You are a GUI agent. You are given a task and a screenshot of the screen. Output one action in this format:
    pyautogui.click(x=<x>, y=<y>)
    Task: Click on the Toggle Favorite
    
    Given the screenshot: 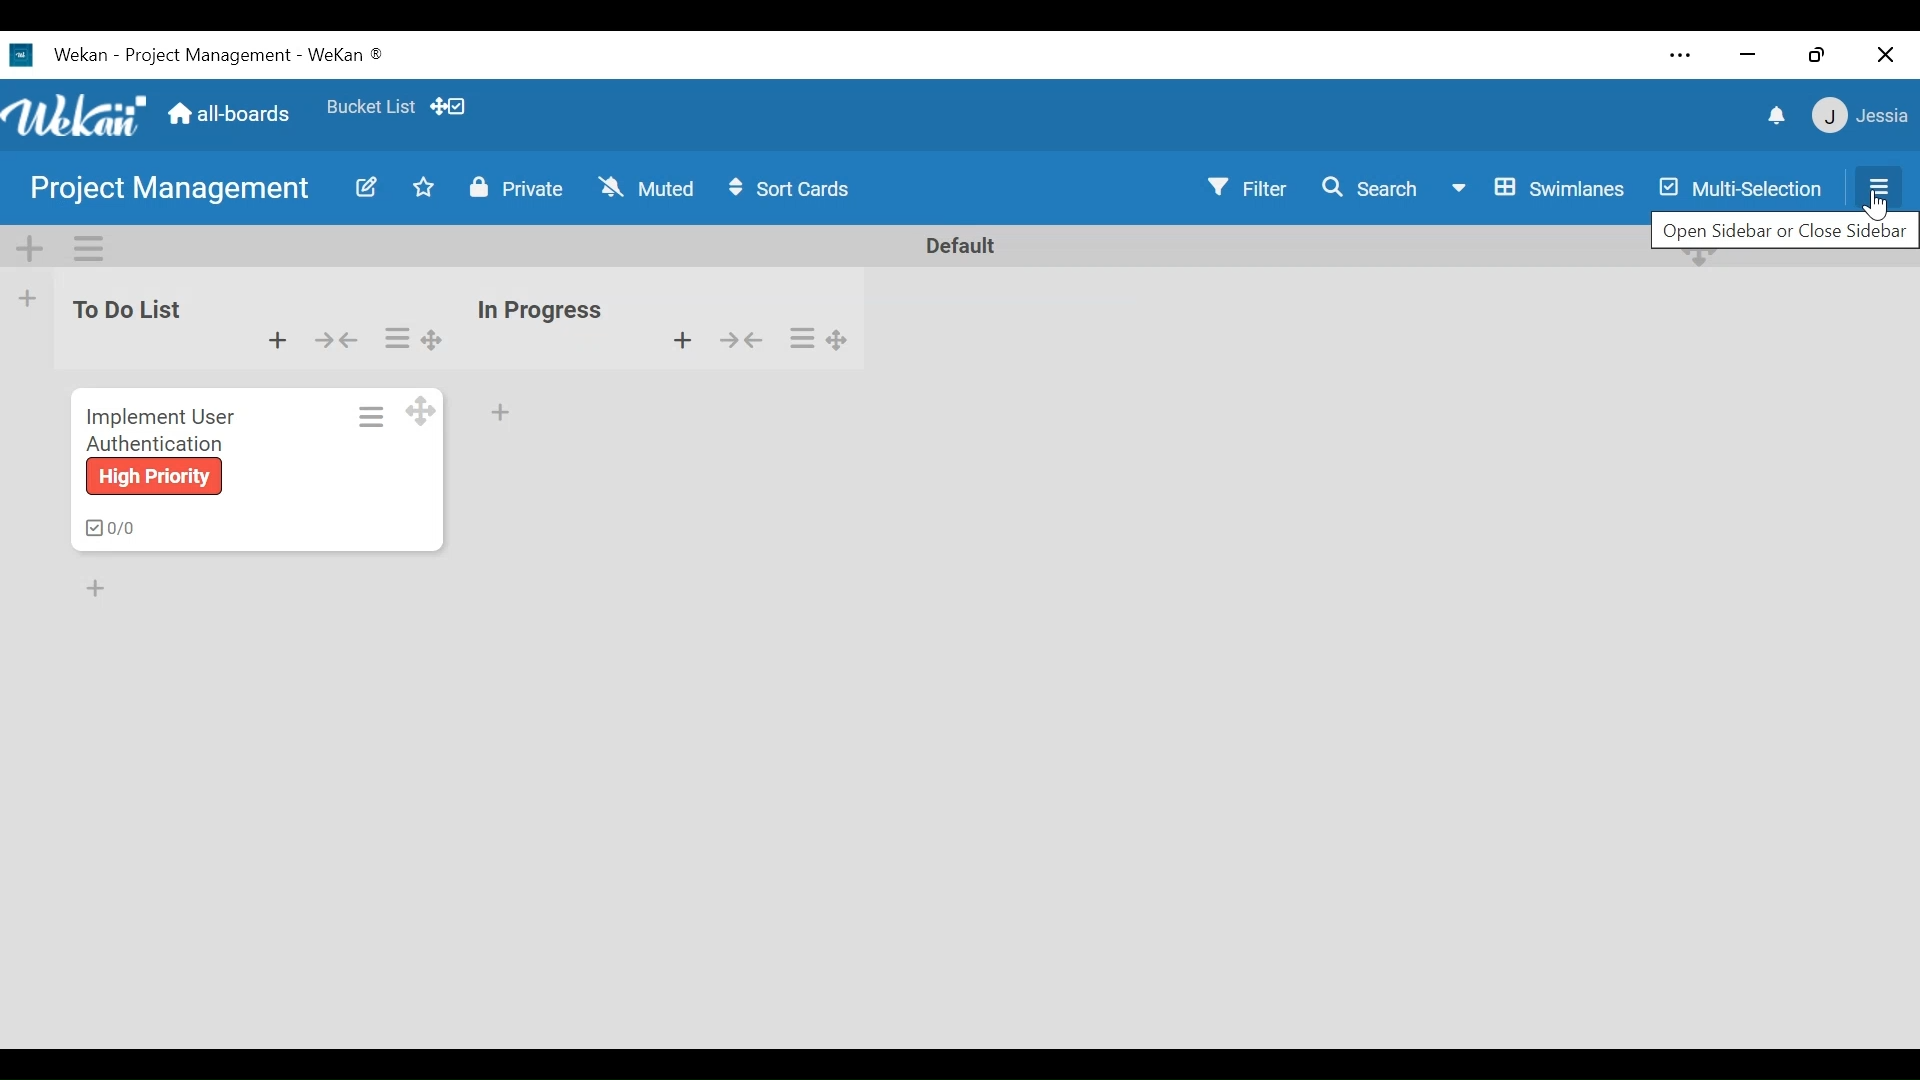 What is the action you would take?
    pyautogui.click(x=419, y=189)
    